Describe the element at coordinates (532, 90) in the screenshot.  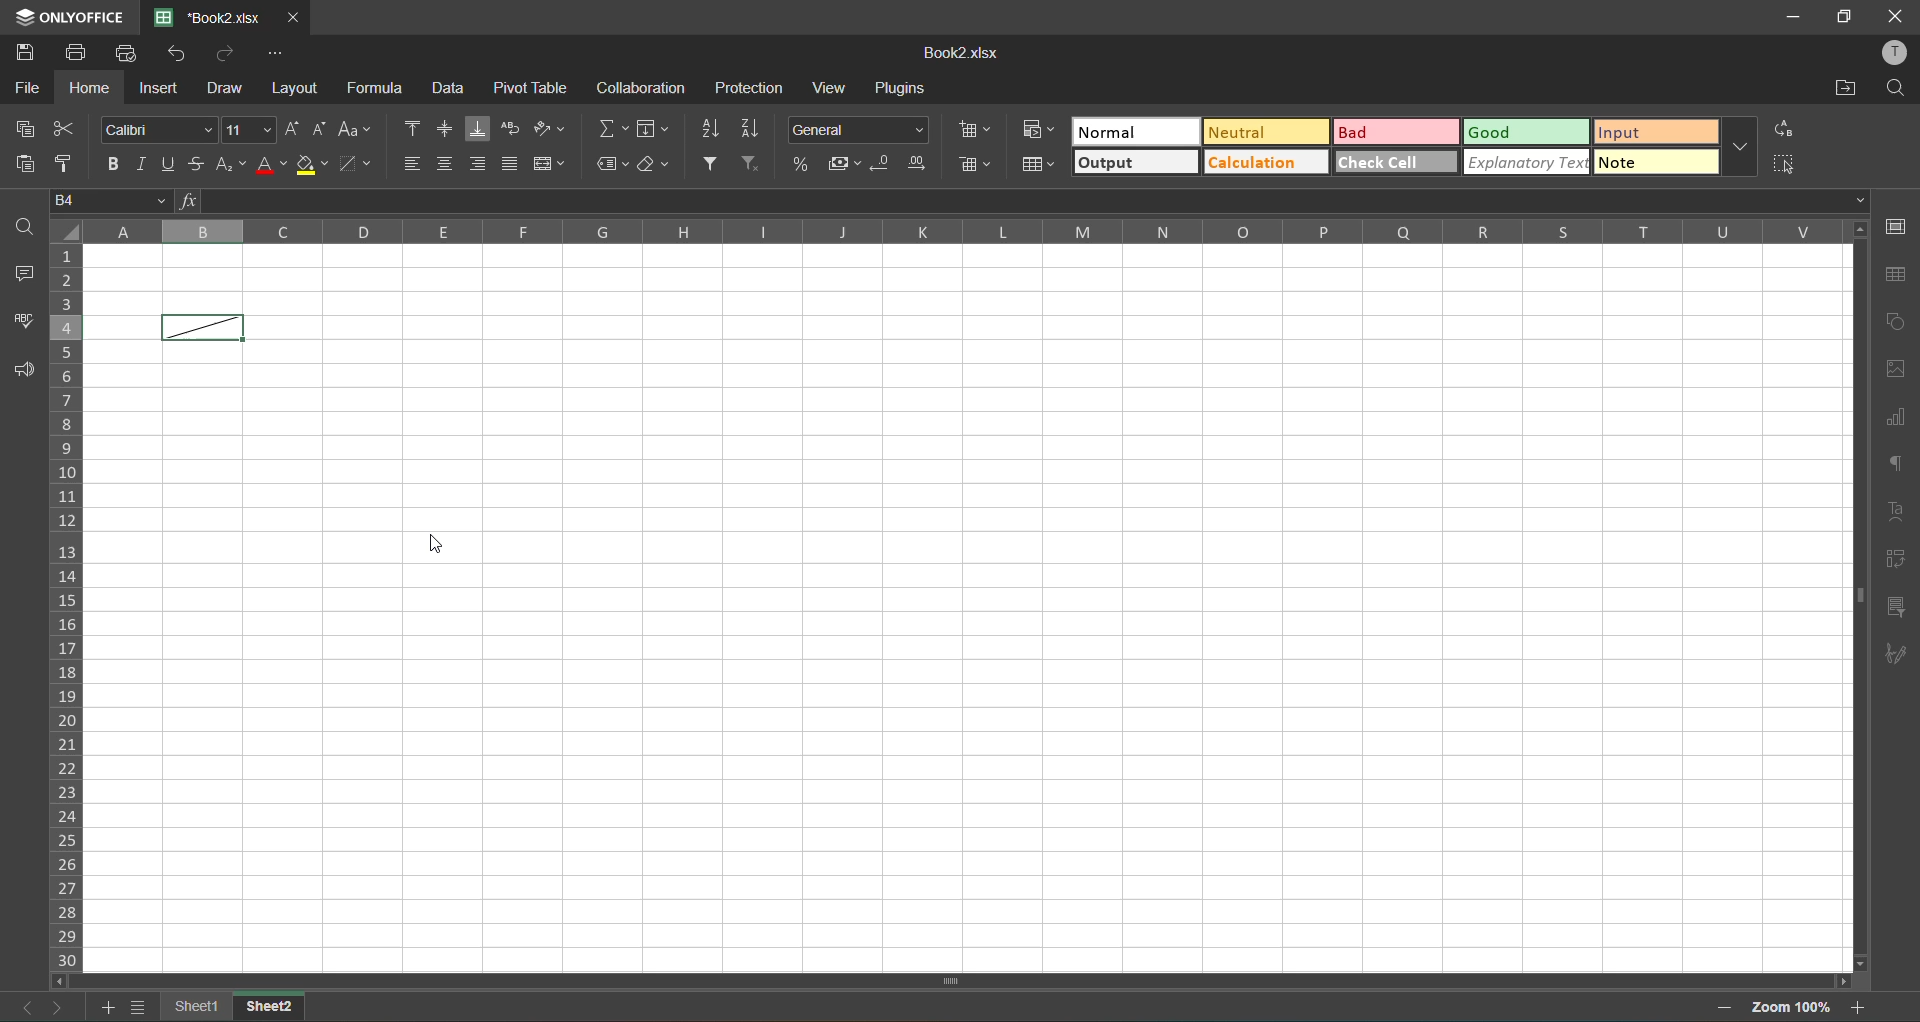
I see `pivot table` at that location.